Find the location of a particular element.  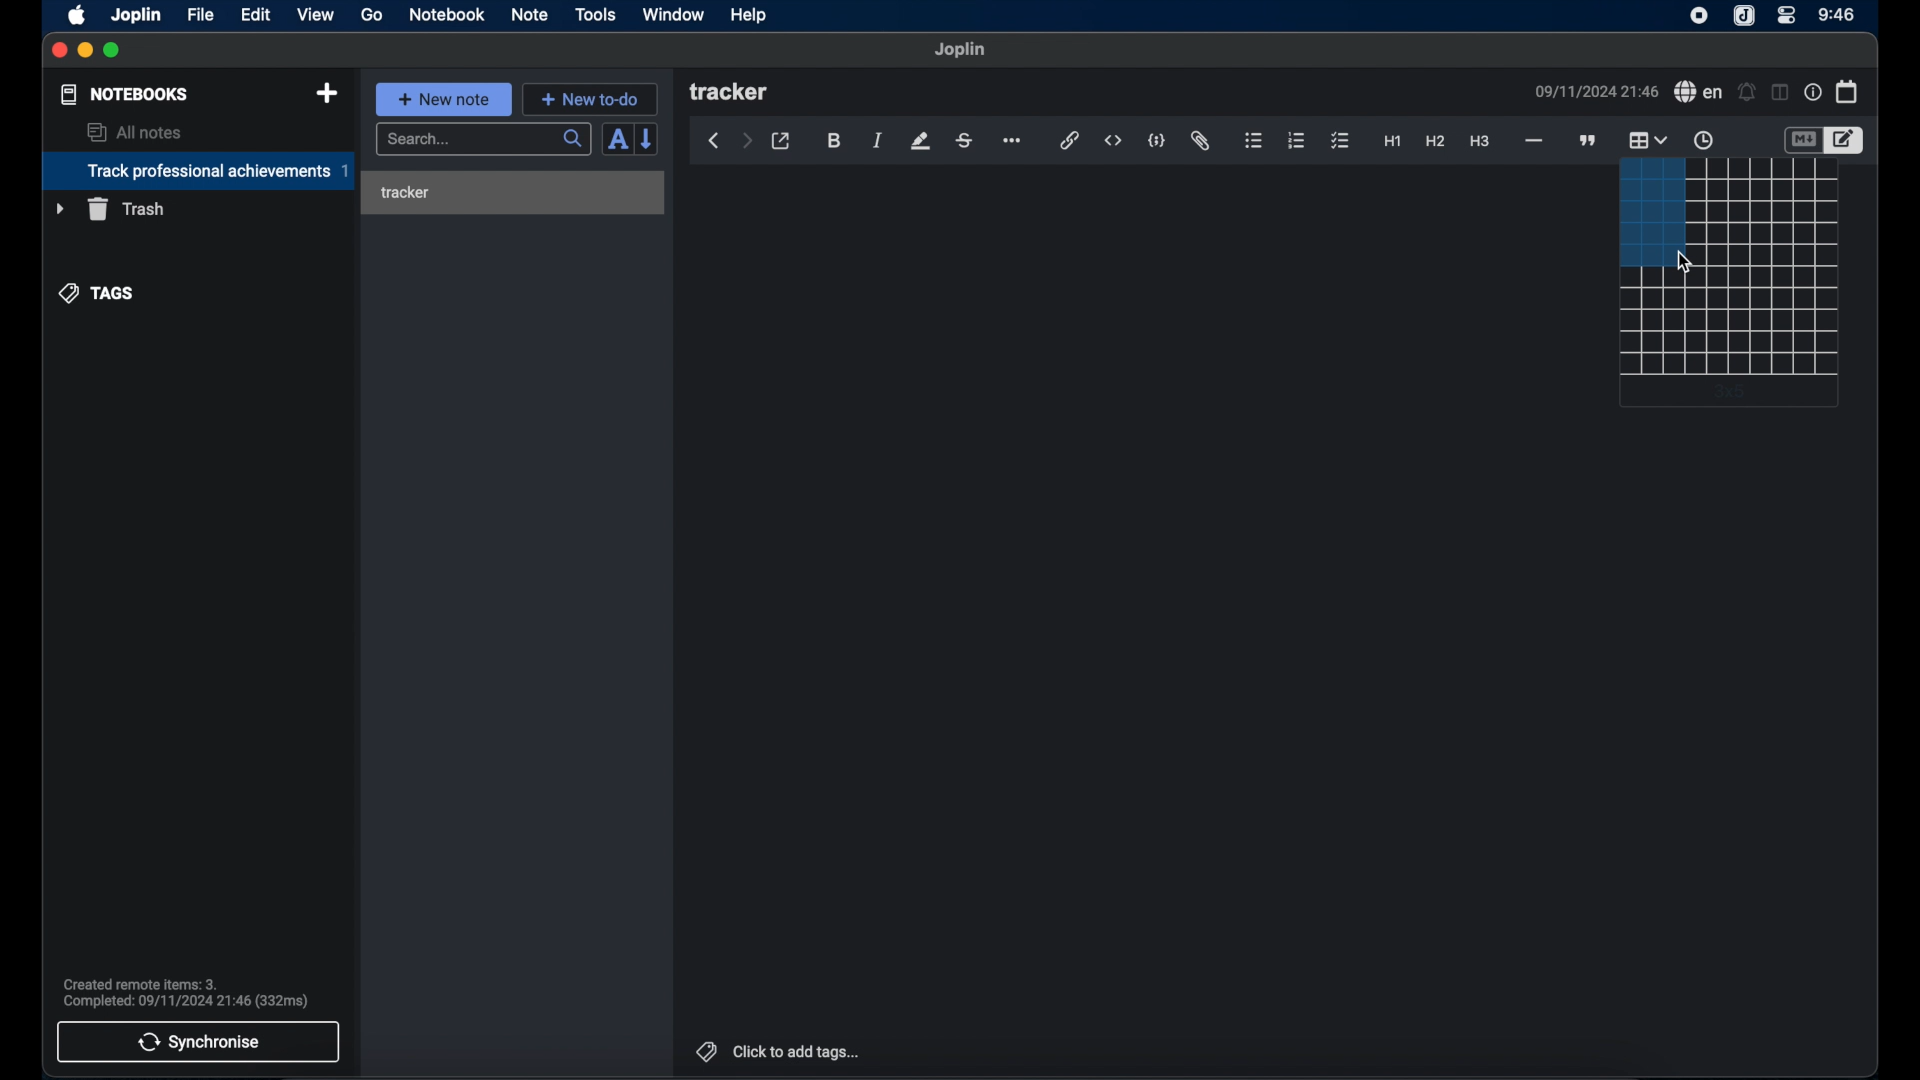

3 x 6 is located at coordinates (1733, 391).